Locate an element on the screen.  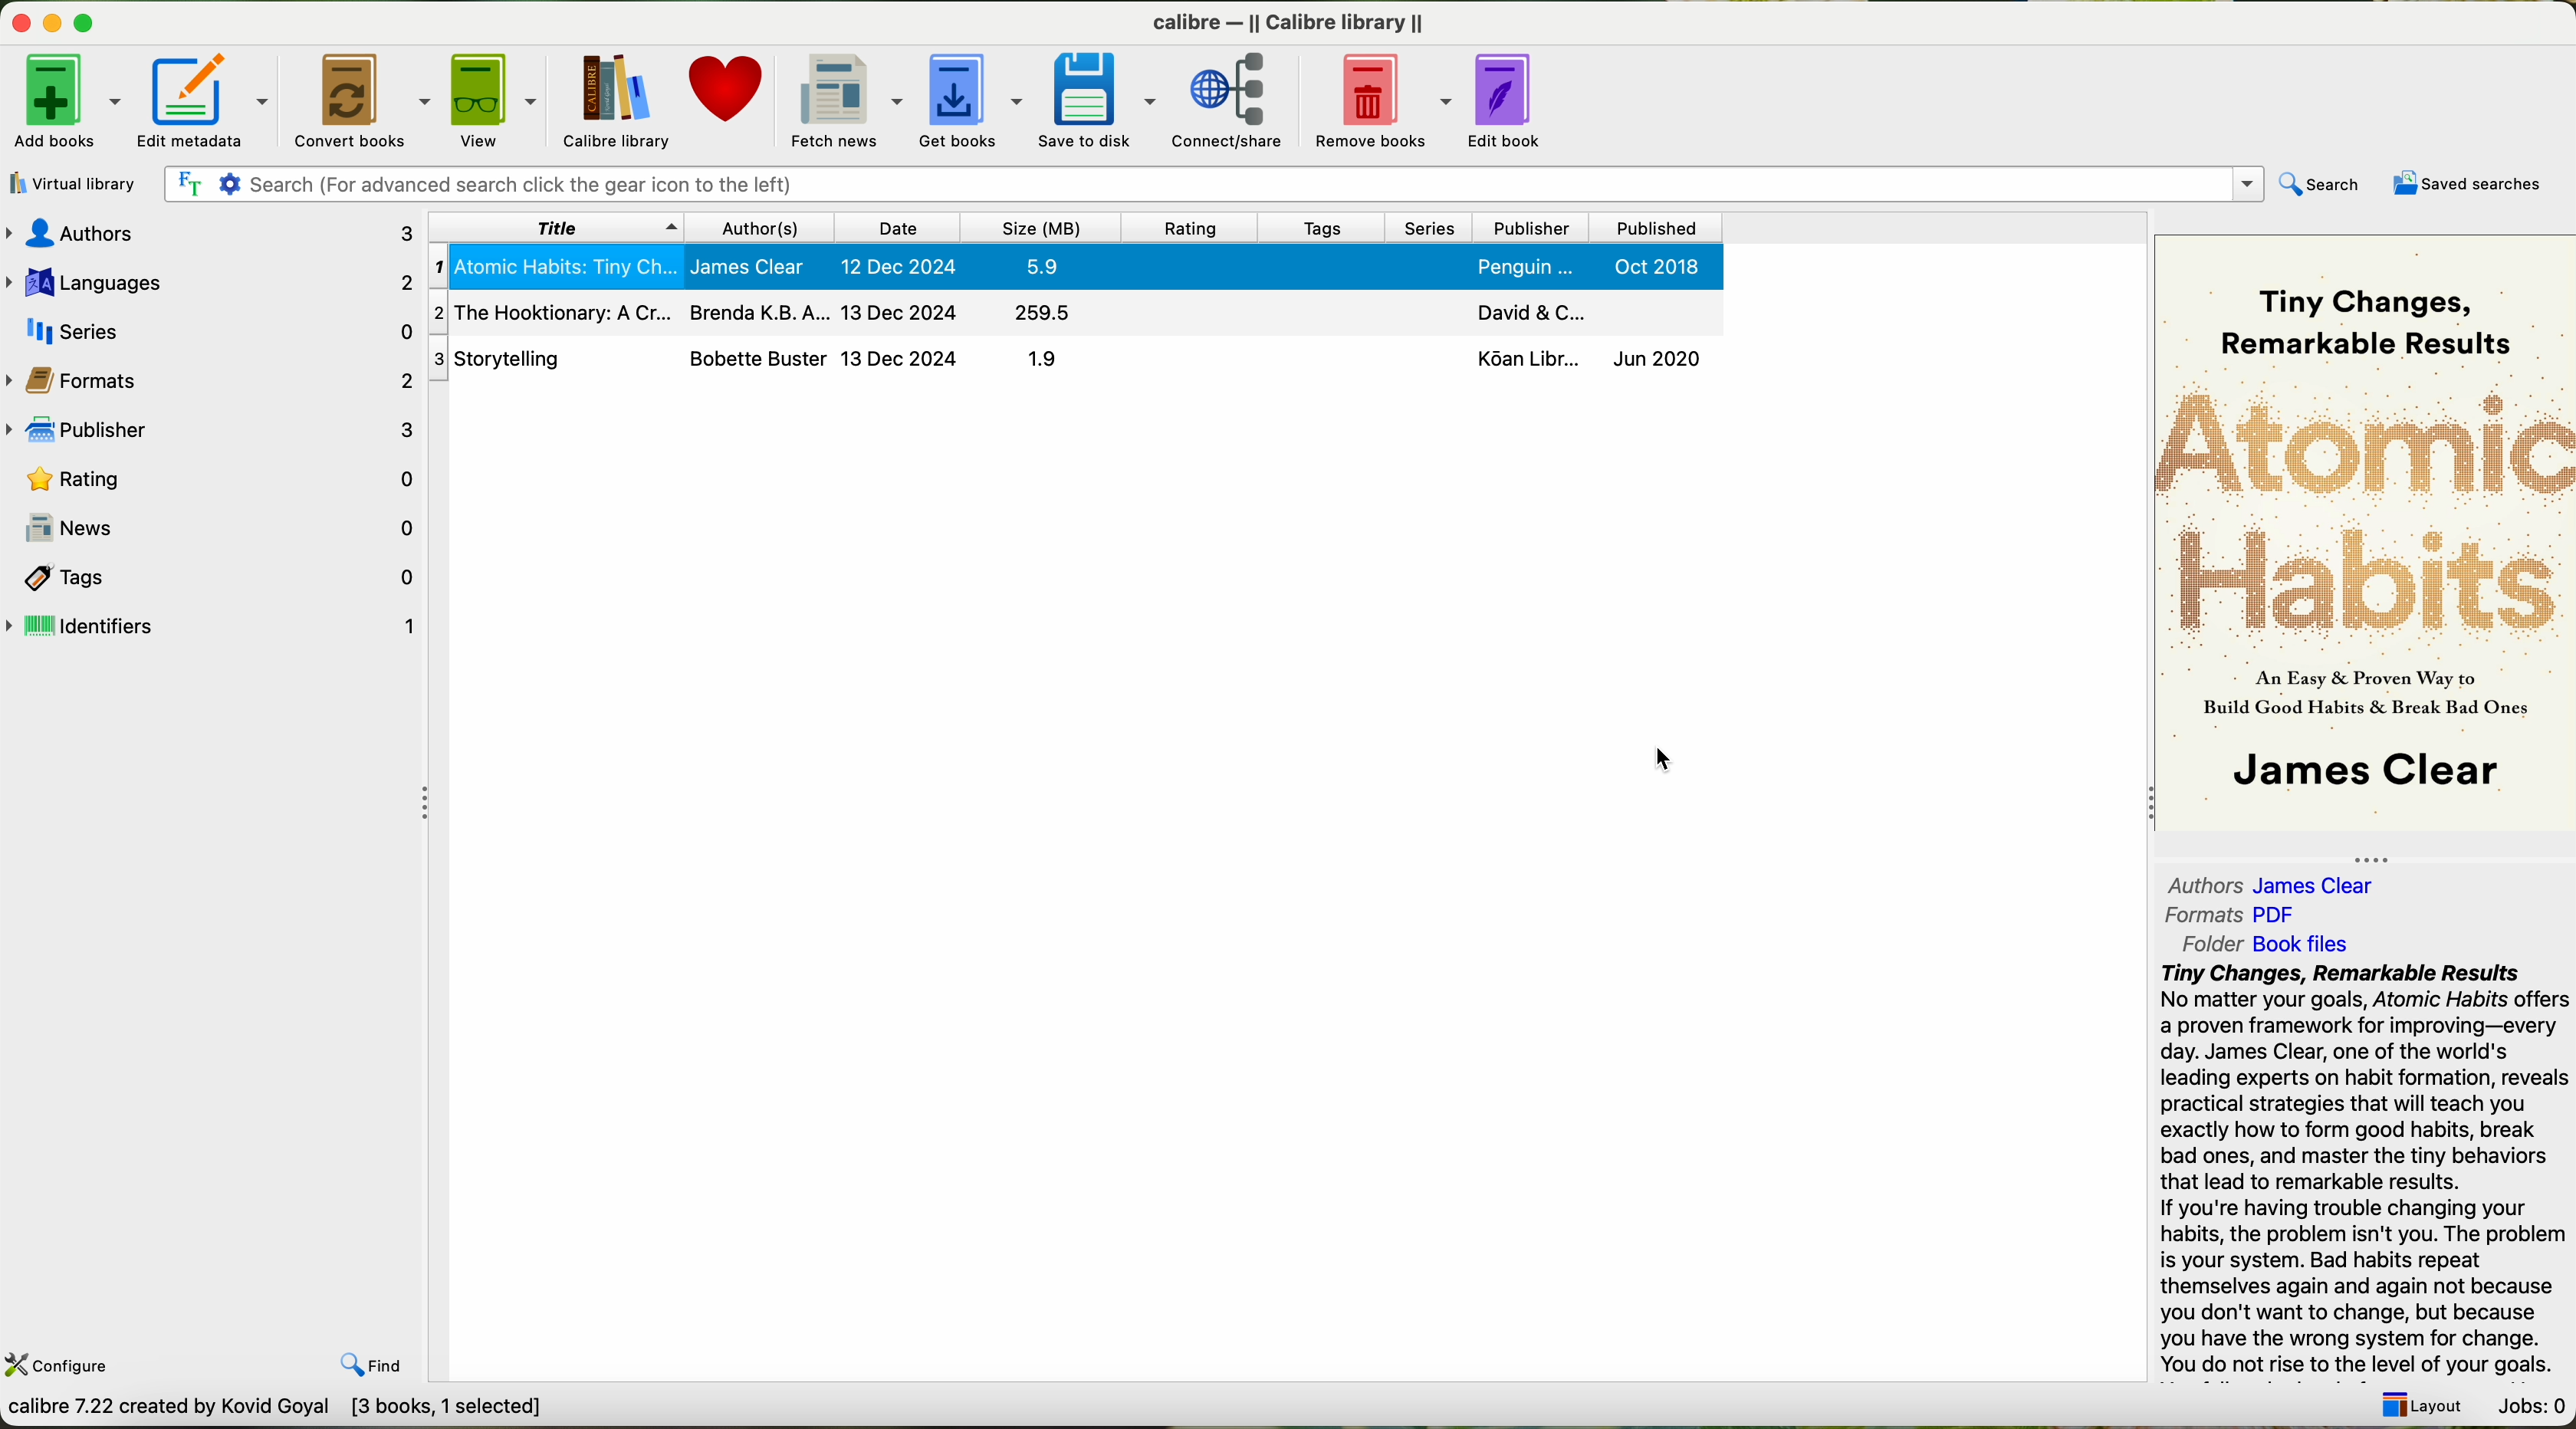
folder is located at coordinates (2209, 945).